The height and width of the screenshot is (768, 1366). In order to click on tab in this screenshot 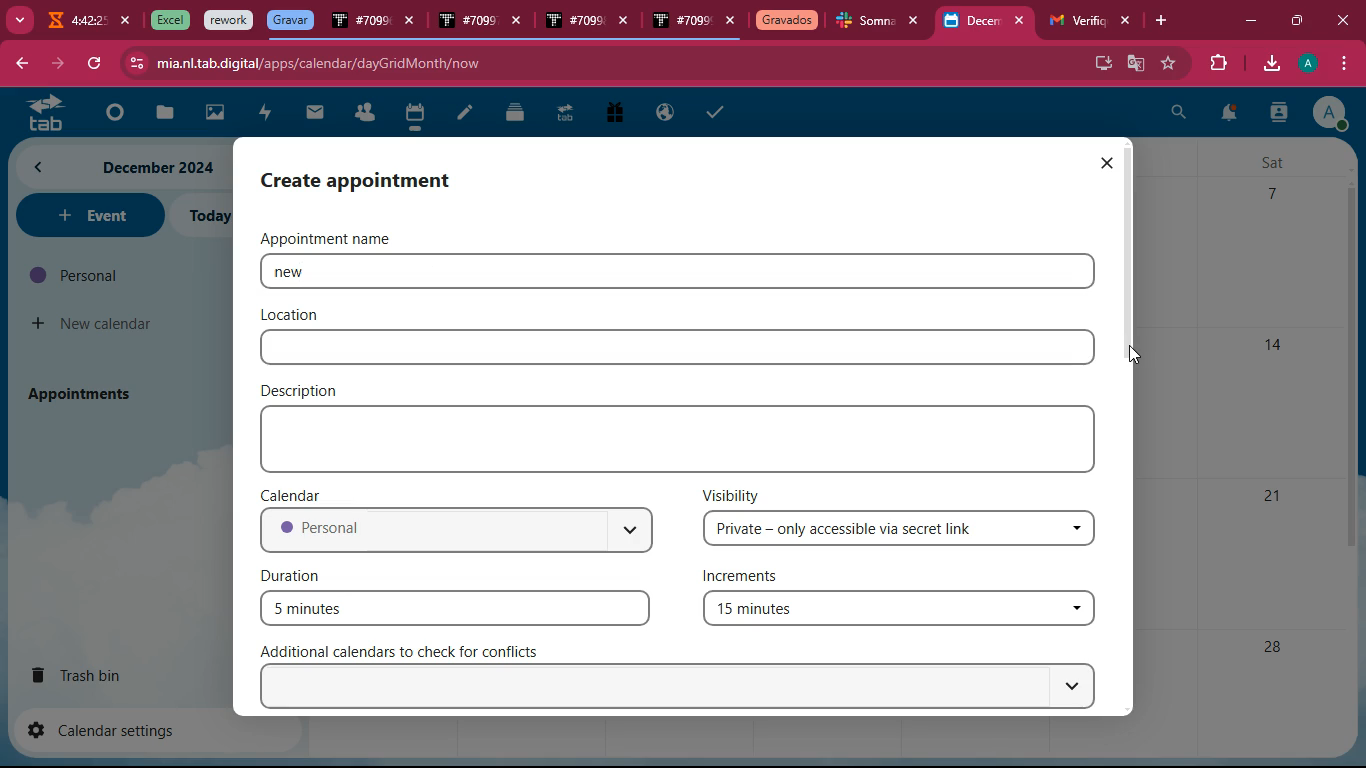, I will do `click(866, 23)`.